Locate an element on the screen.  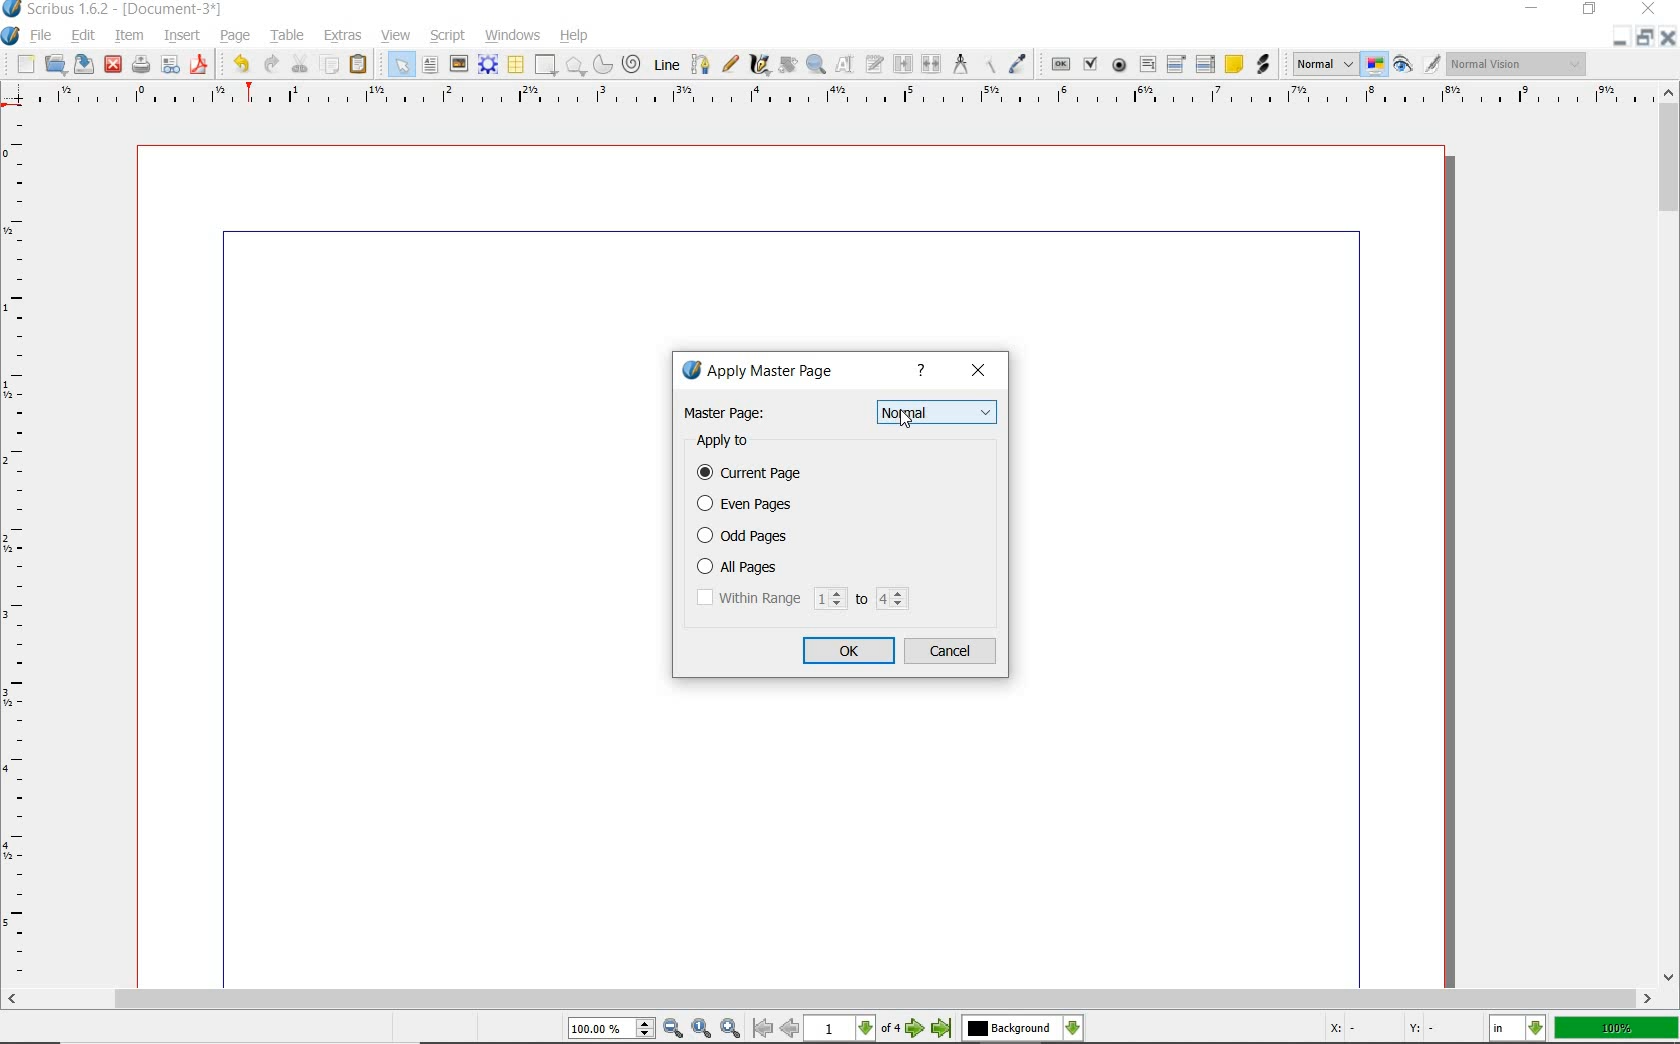
table is located at coordinates (515, 64).